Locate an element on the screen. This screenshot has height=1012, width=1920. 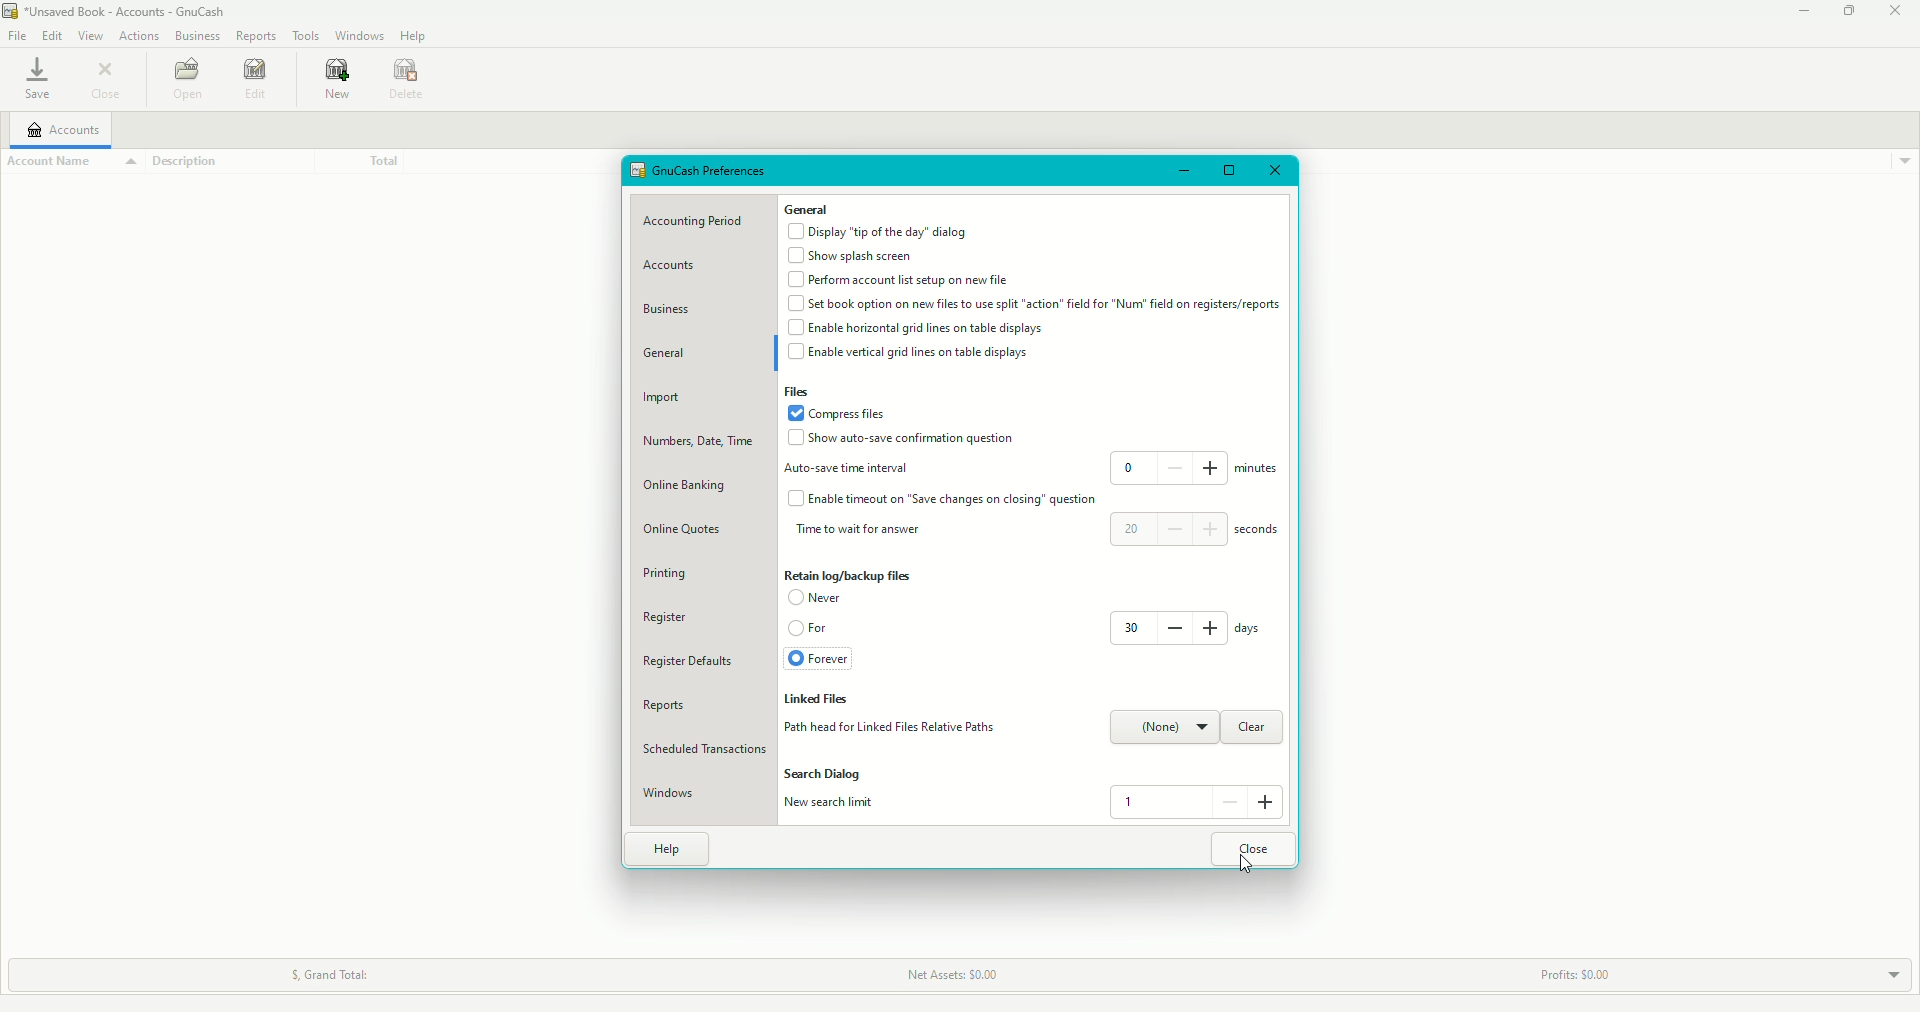
Enable vertical grid is located at coordinates (915, 353).